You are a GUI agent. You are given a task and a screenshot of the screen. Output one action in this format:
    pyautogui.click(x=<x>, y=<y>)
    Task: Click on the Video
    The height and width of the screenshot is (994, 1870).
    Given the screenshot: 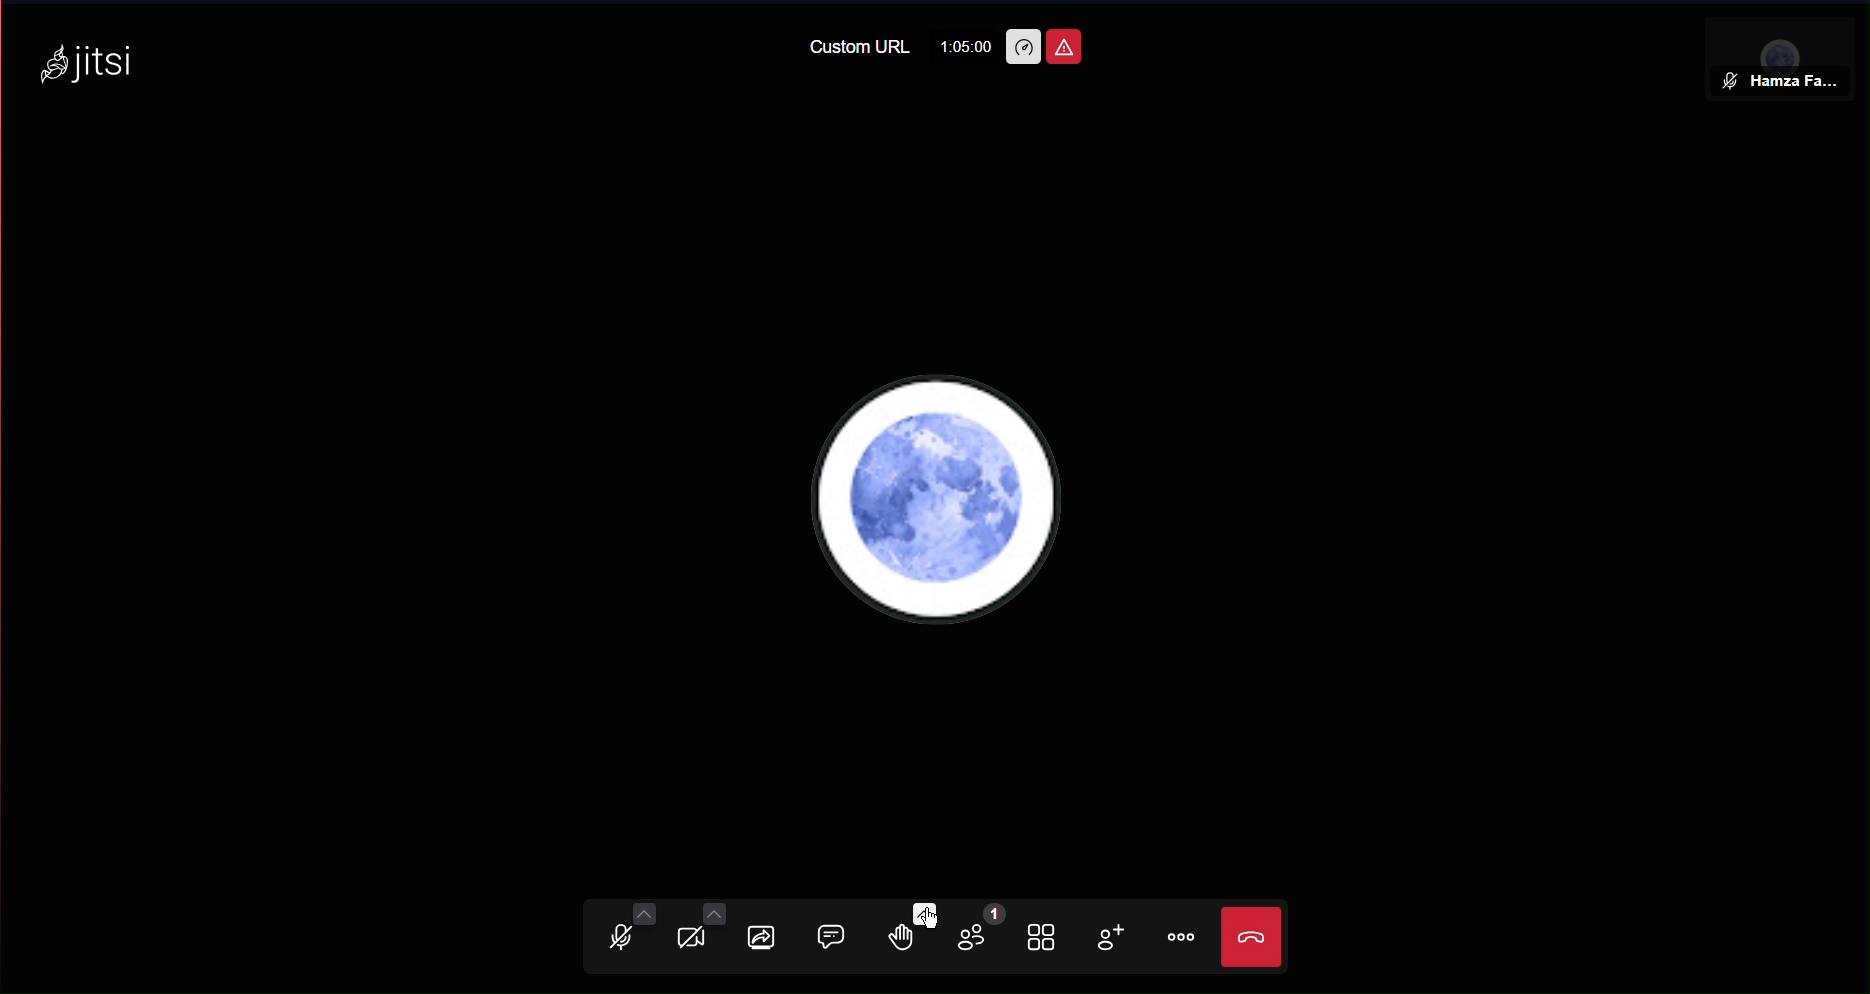 What is the action you would take?
    pyautogui.click(x=695, y=936)
    